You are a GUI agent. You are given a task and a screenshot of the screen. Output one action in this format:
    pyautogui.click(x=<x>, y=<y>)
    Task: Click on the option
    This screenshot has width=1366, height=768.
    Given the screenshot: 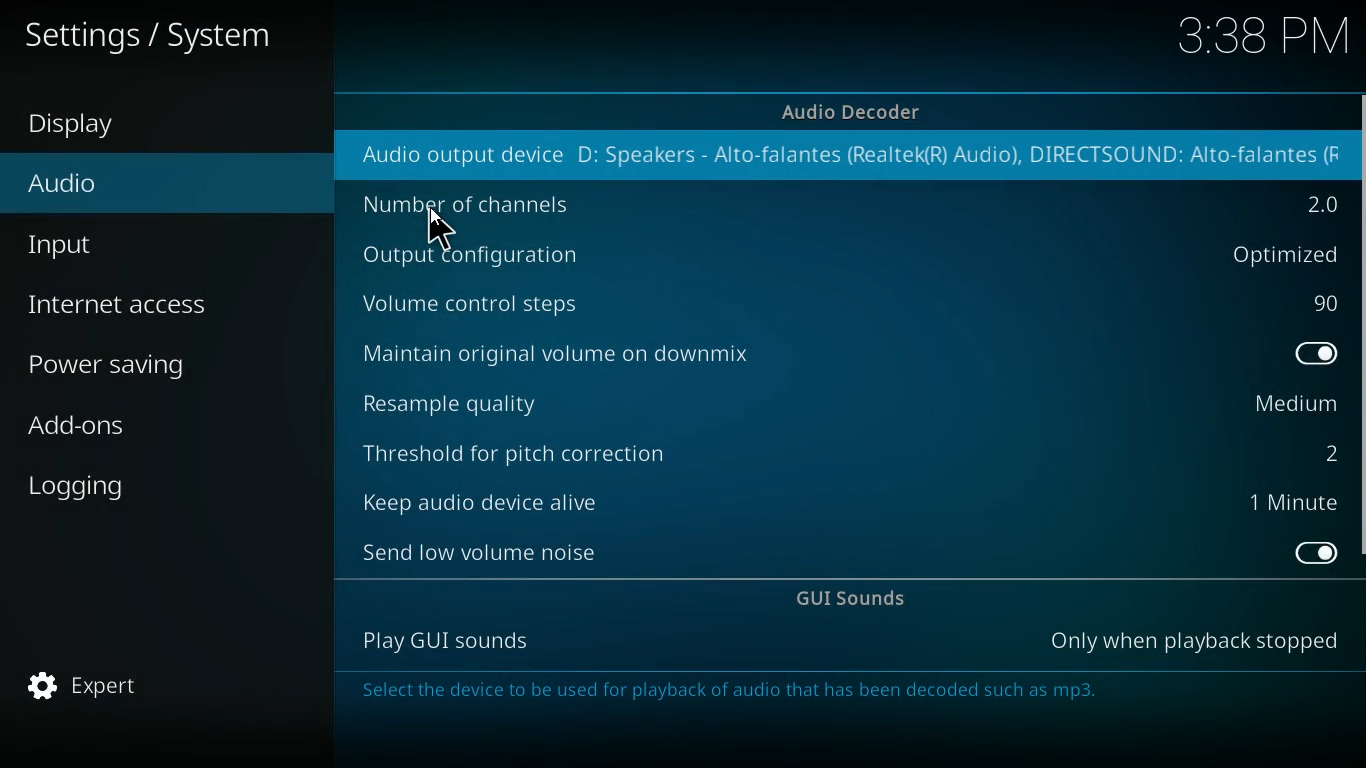 What is the action you would take?
    pyautogui.click(x=1316, y=204)
    